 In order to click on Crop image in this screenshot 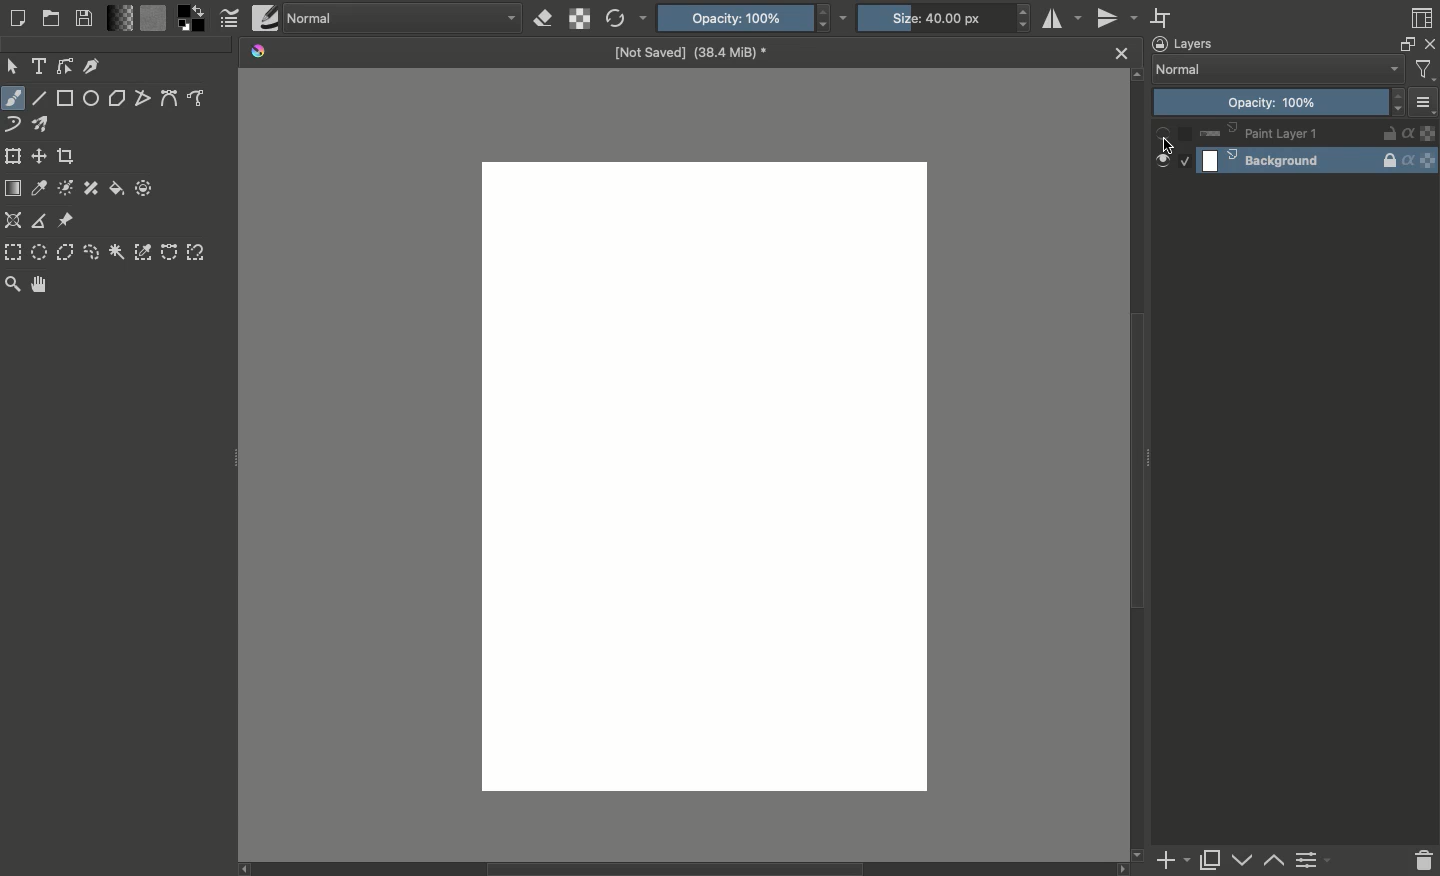, I will do `click(77, 154)`.